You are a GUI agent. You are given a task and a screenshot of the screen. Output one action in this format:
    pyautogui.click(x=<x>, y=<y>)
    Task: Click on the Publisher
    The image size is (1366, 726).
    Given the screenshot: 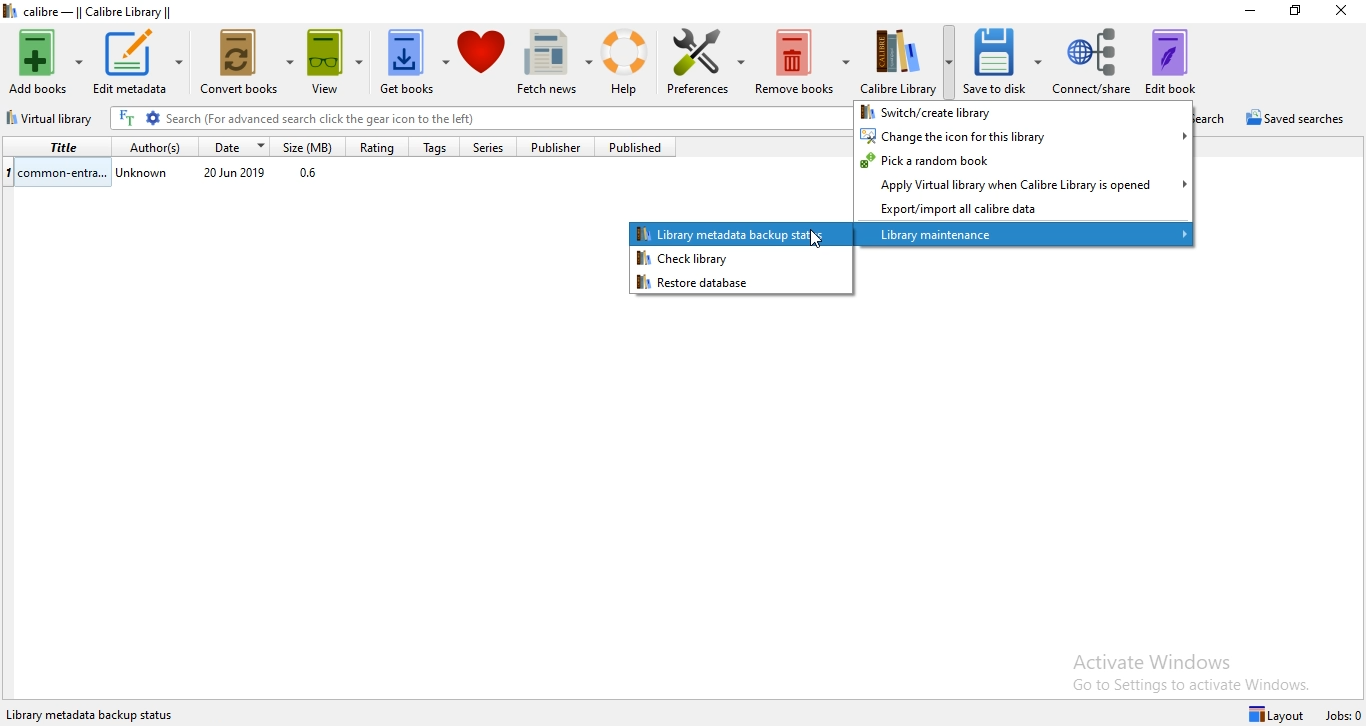 What is the action you would take?
    pyautogui.click(x=563, y=147)
    